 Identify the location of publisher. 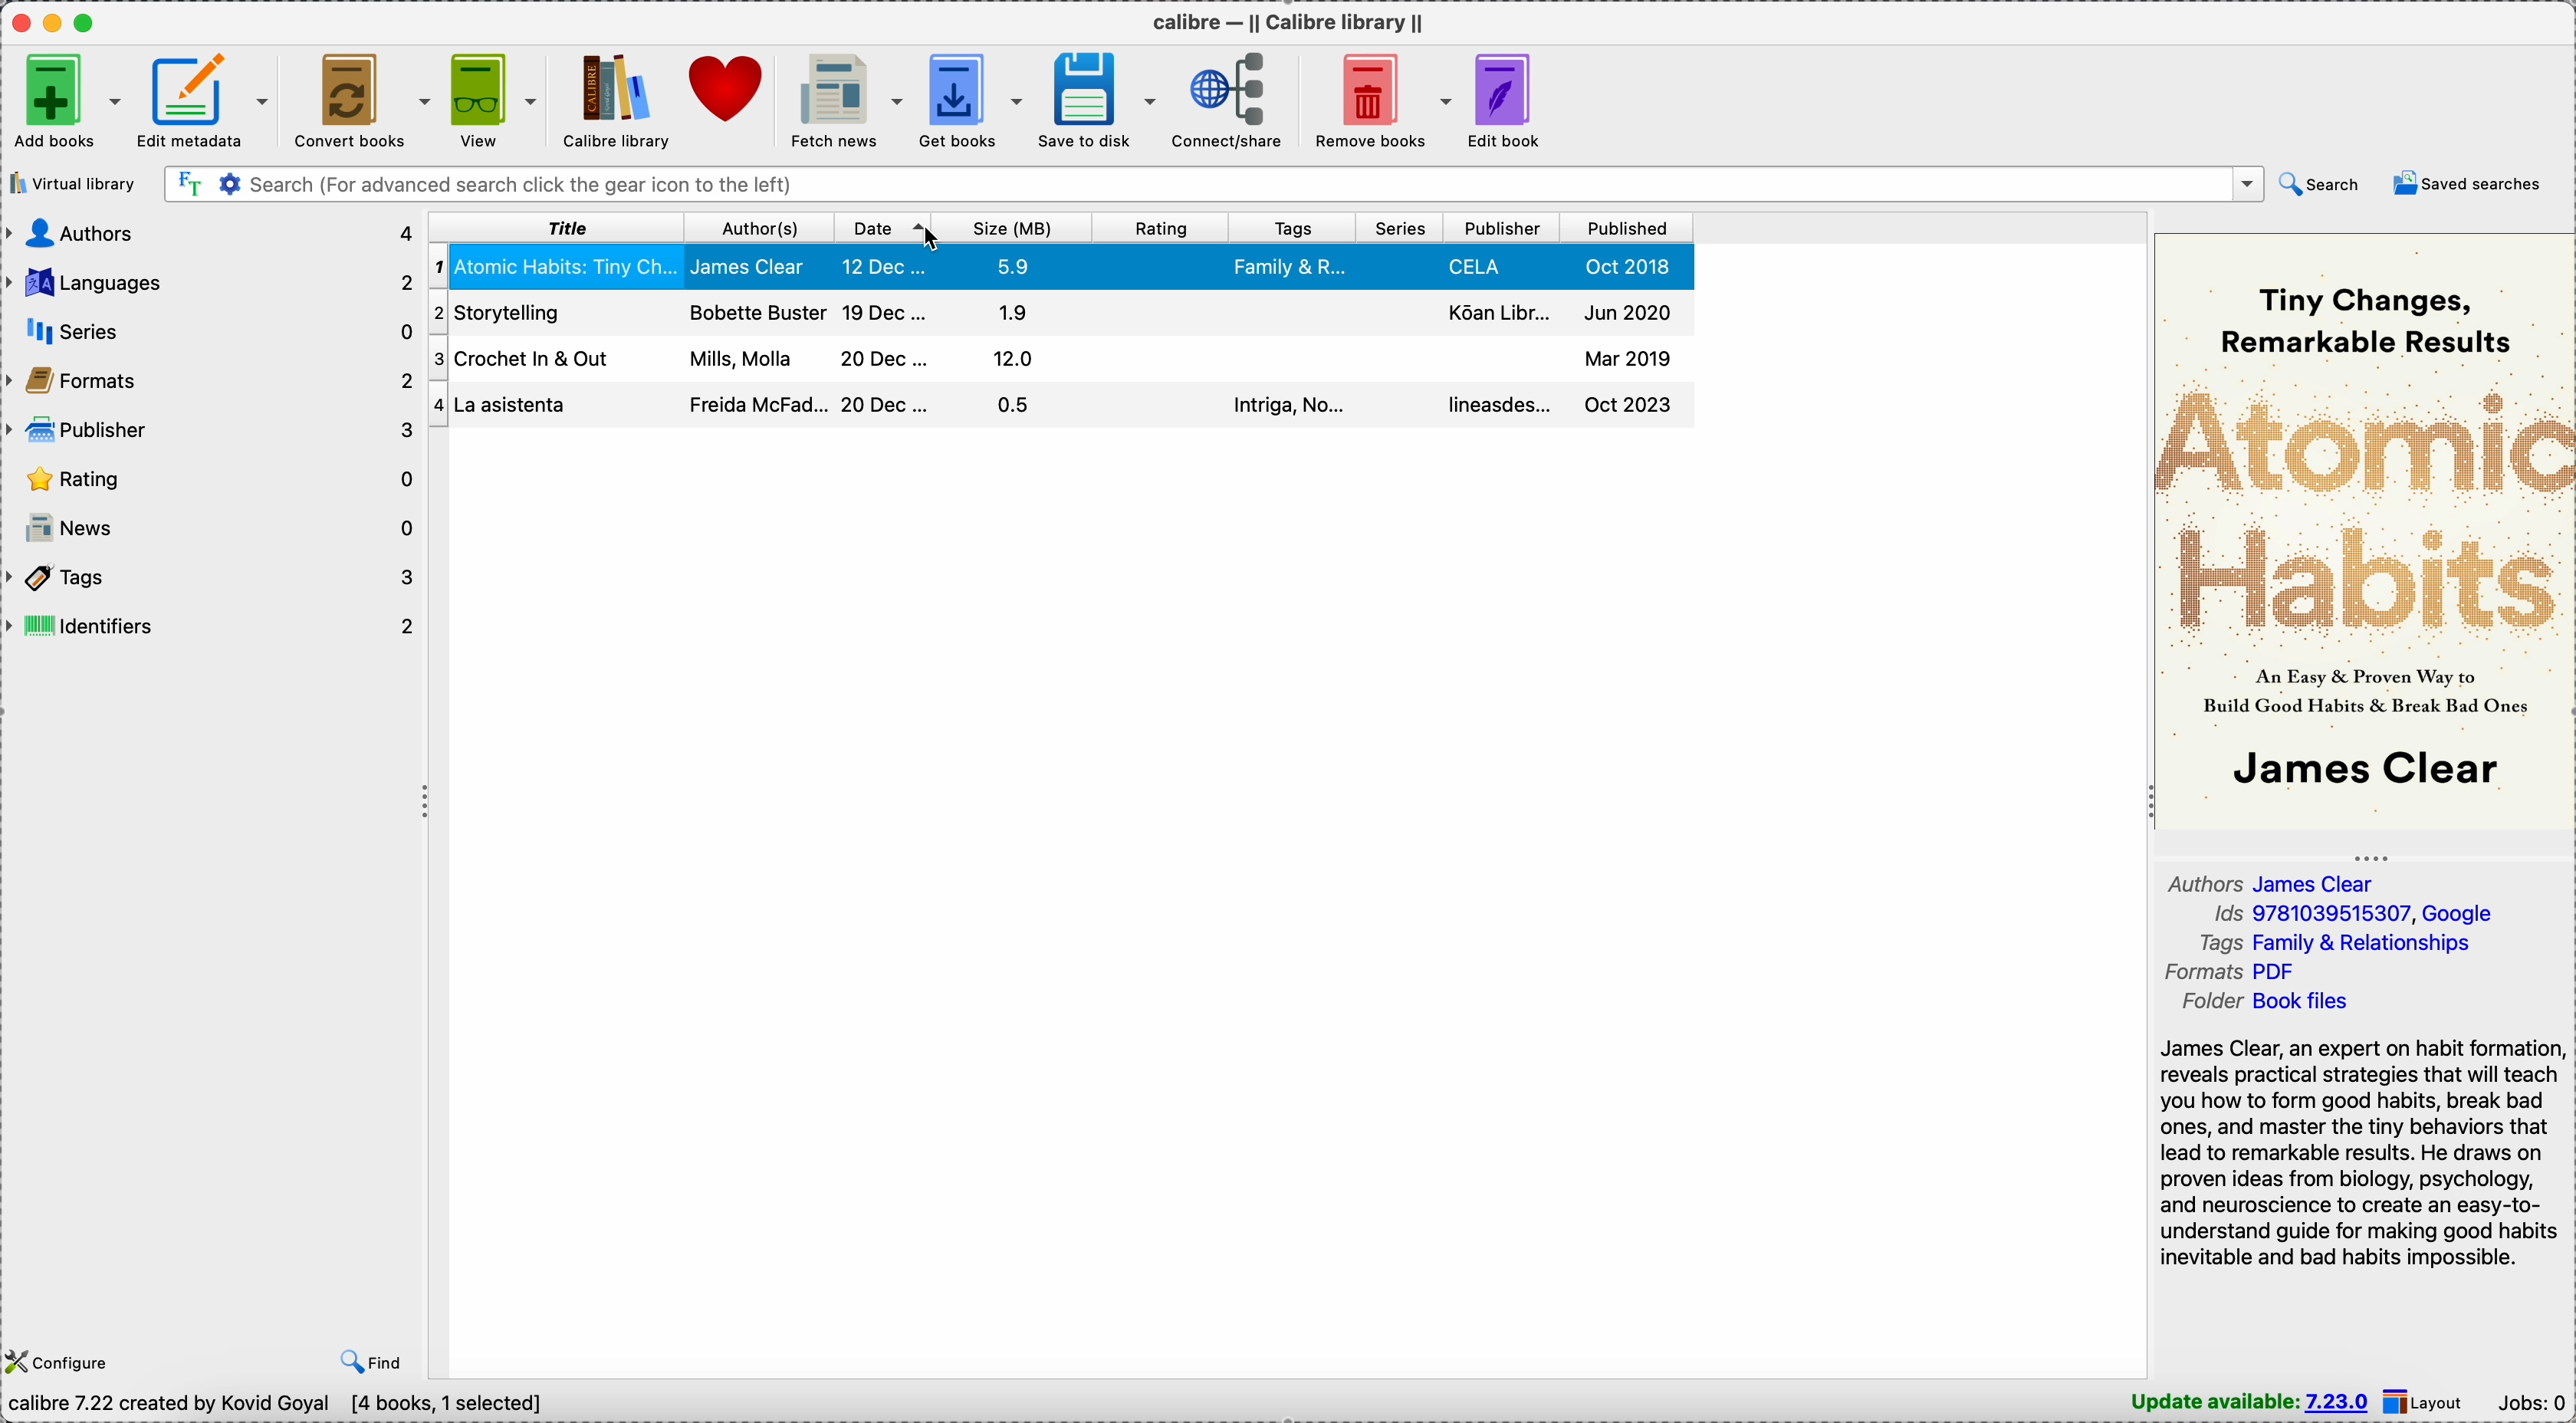
(1504, 229).